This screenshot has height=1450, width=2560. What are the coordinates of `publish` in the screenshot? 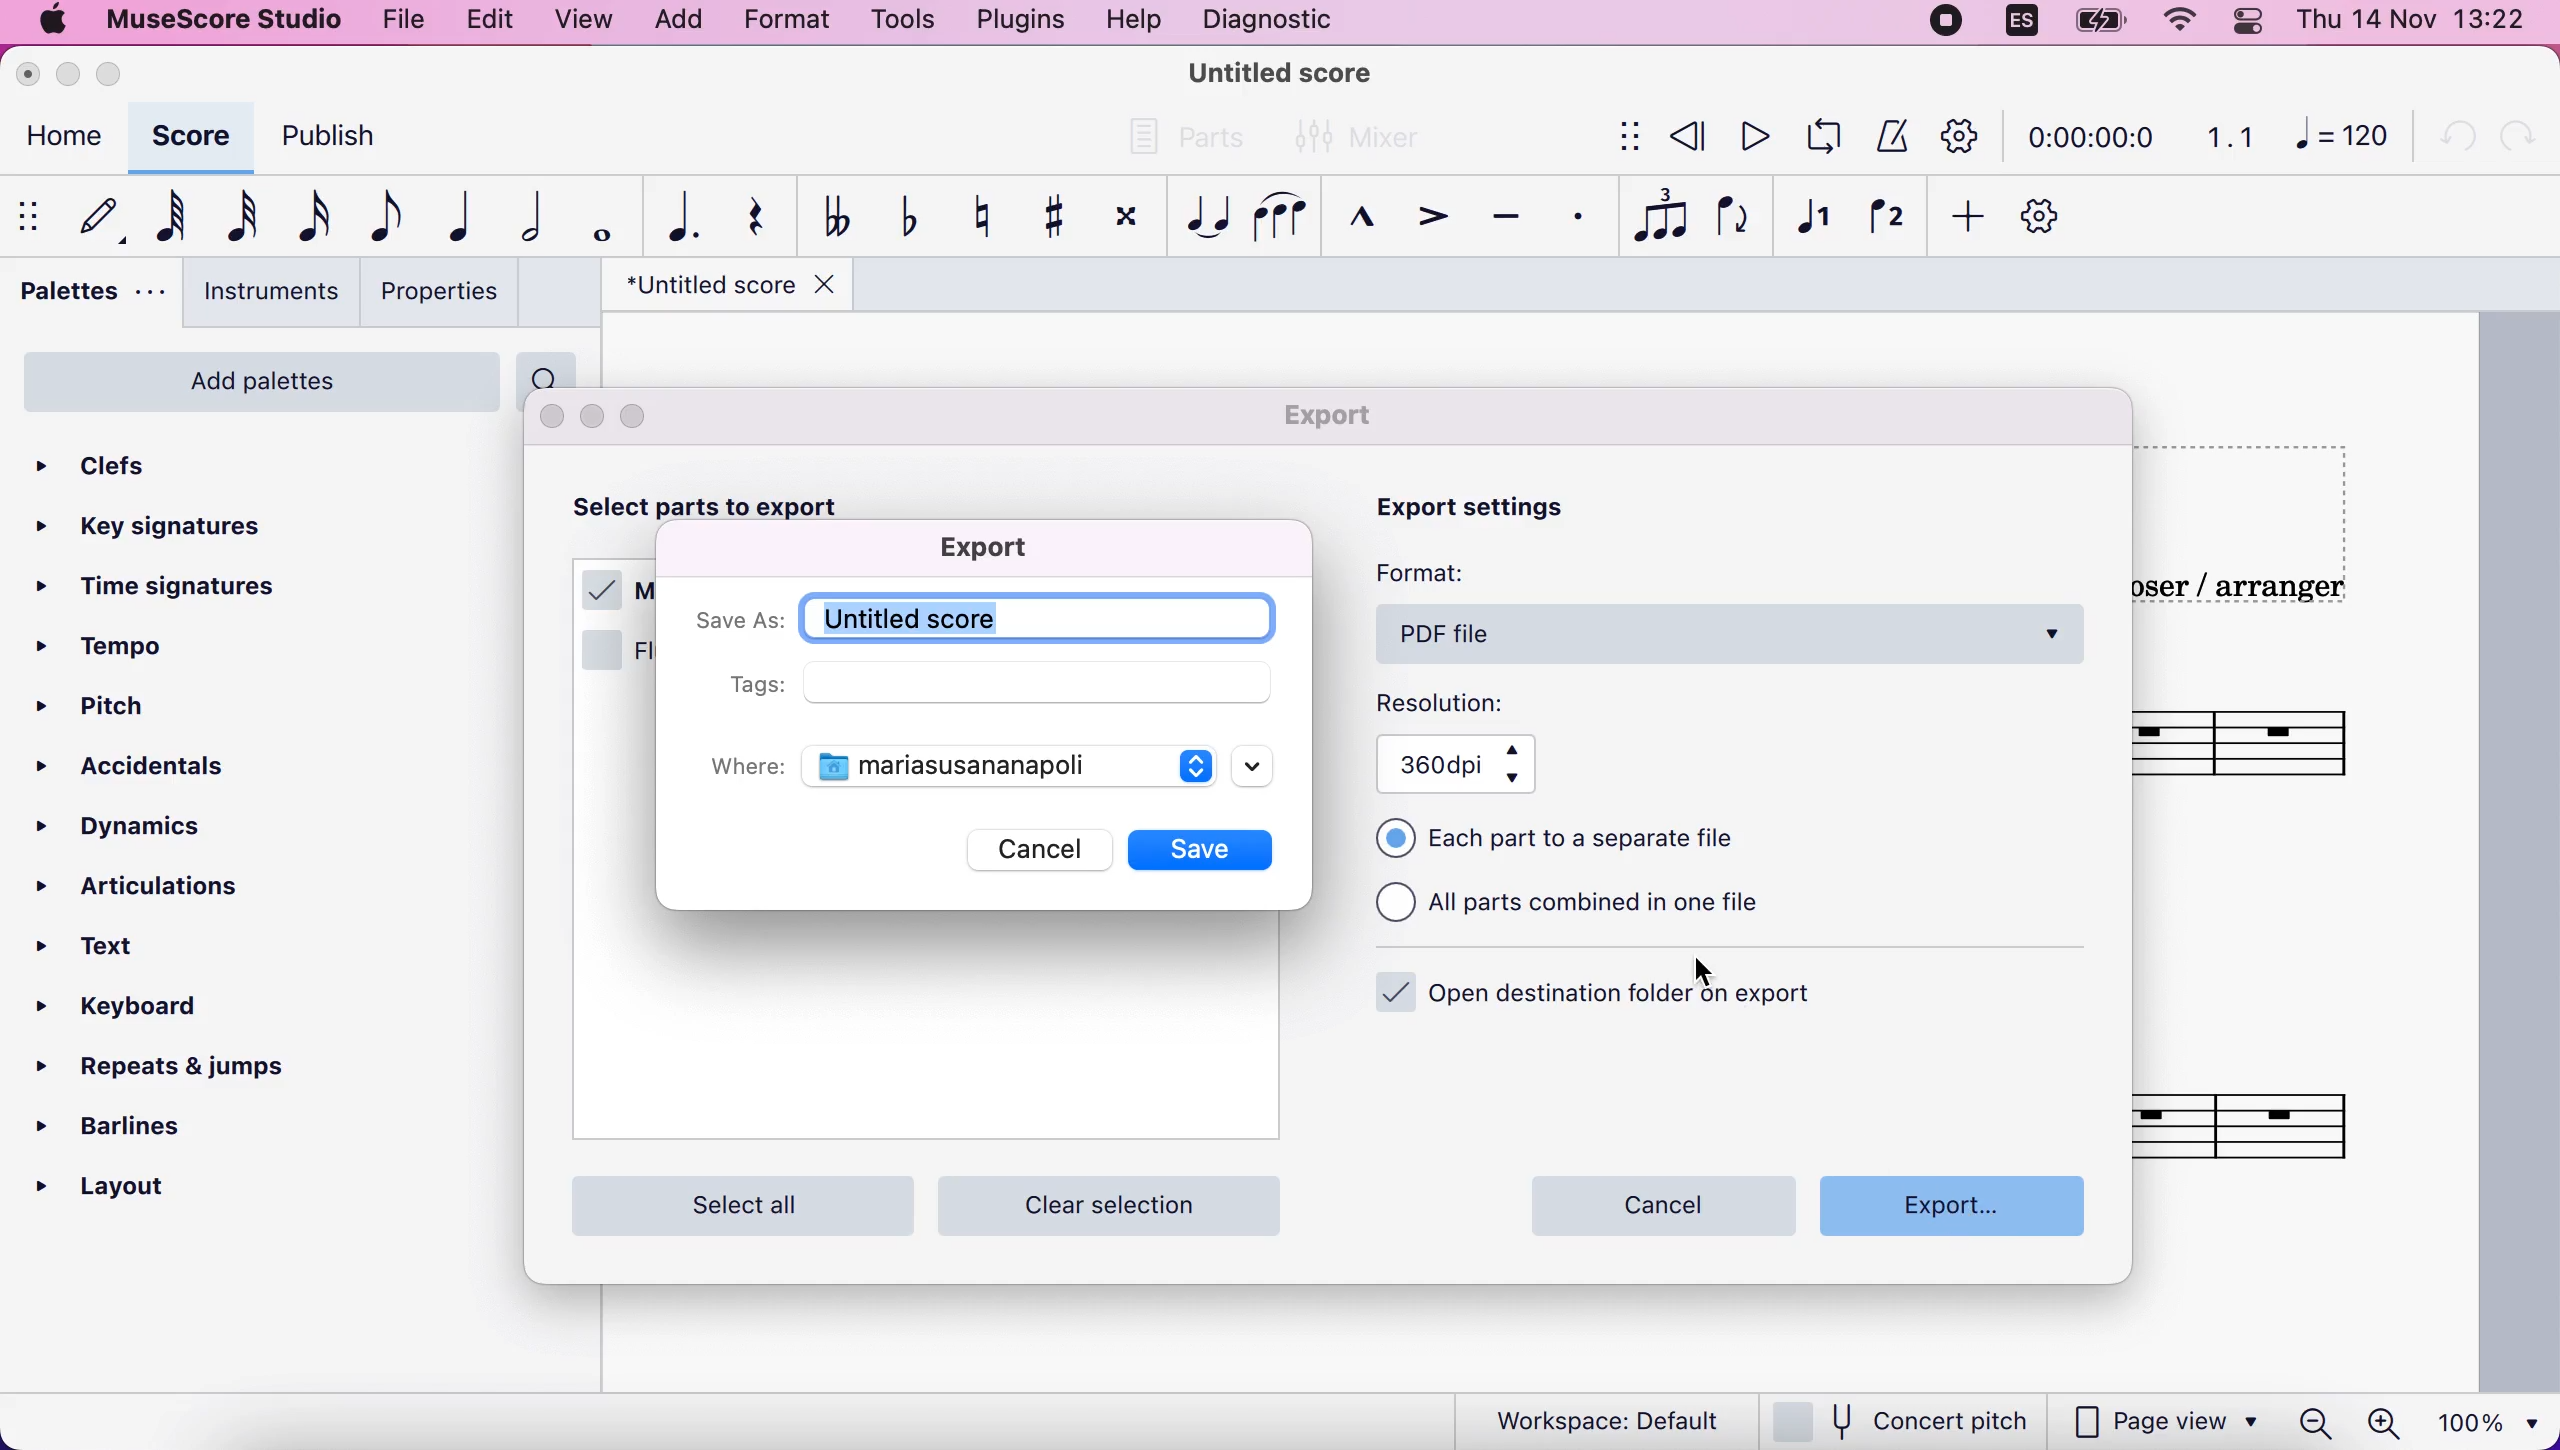 It's located at (338, 134).